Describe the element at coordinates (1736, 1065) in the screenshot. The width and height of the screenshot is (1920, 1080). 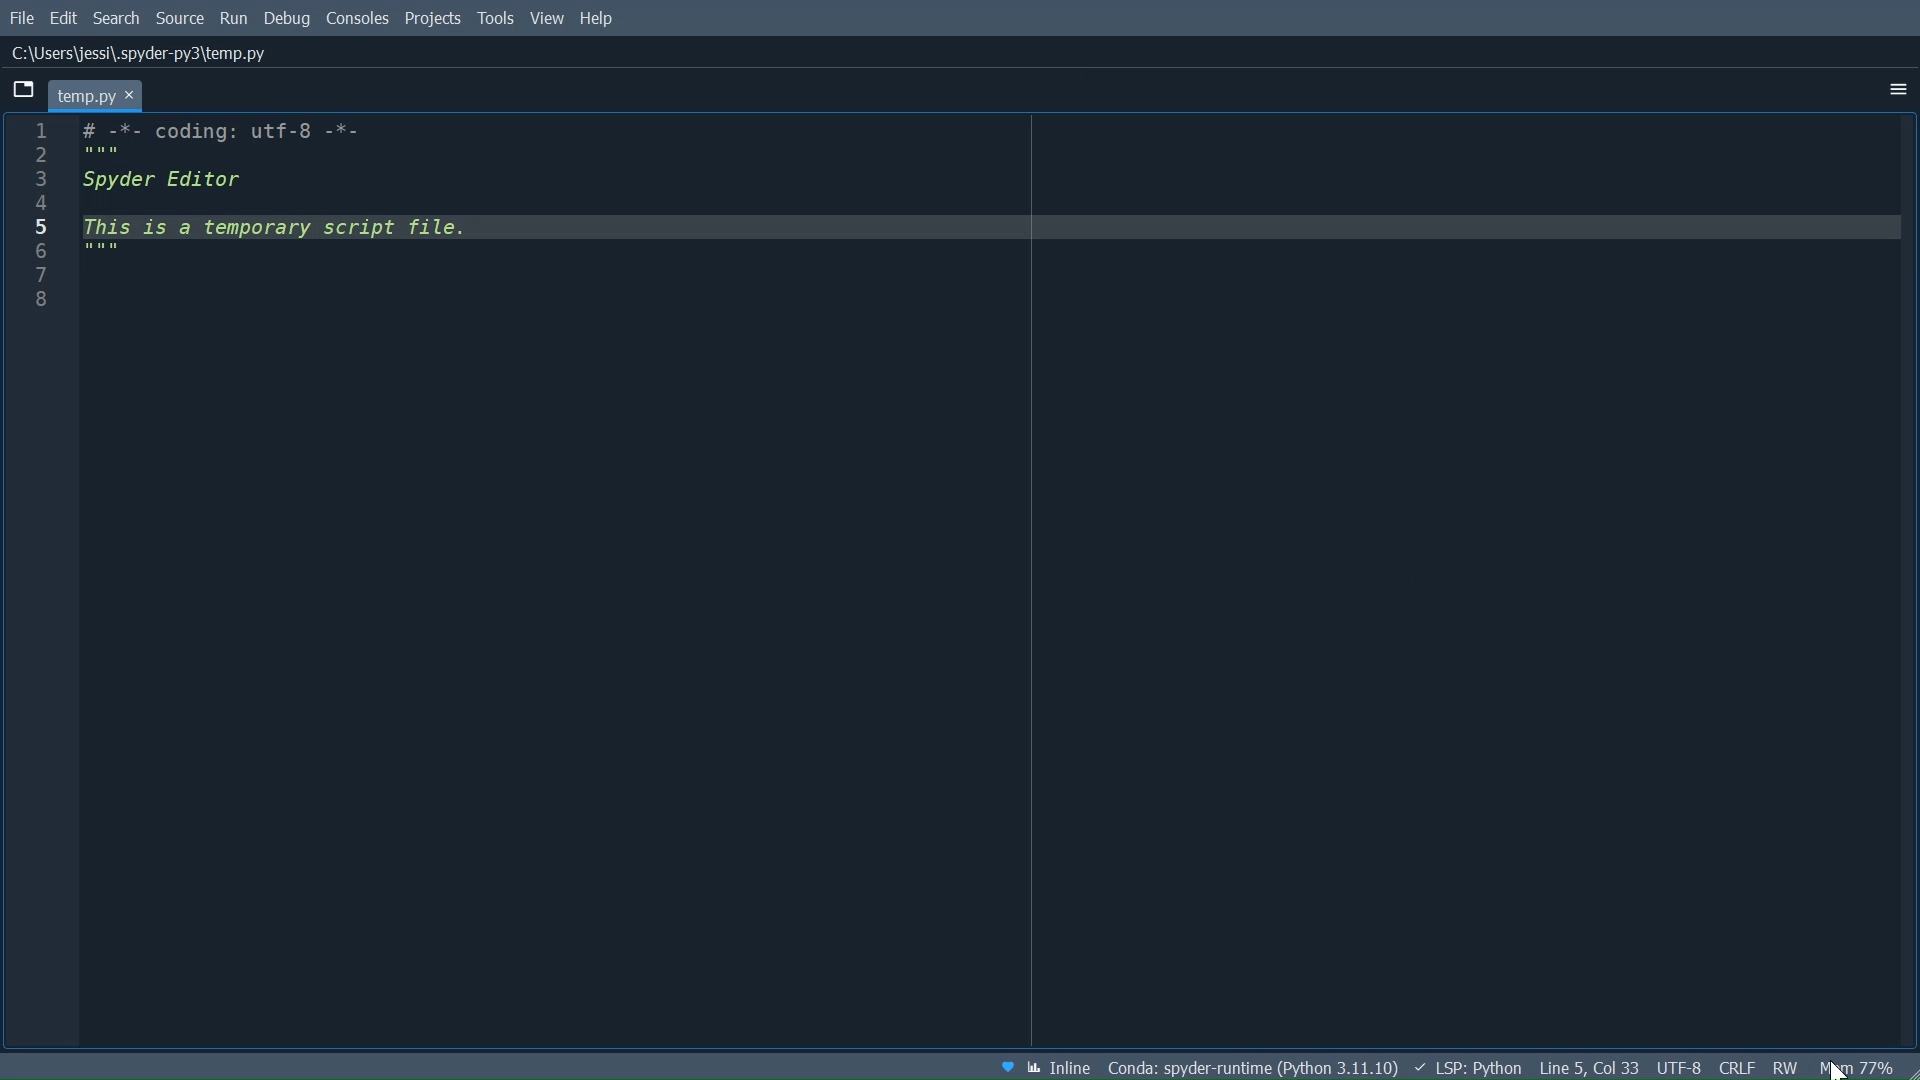
I see `File EQL Status` at that location.